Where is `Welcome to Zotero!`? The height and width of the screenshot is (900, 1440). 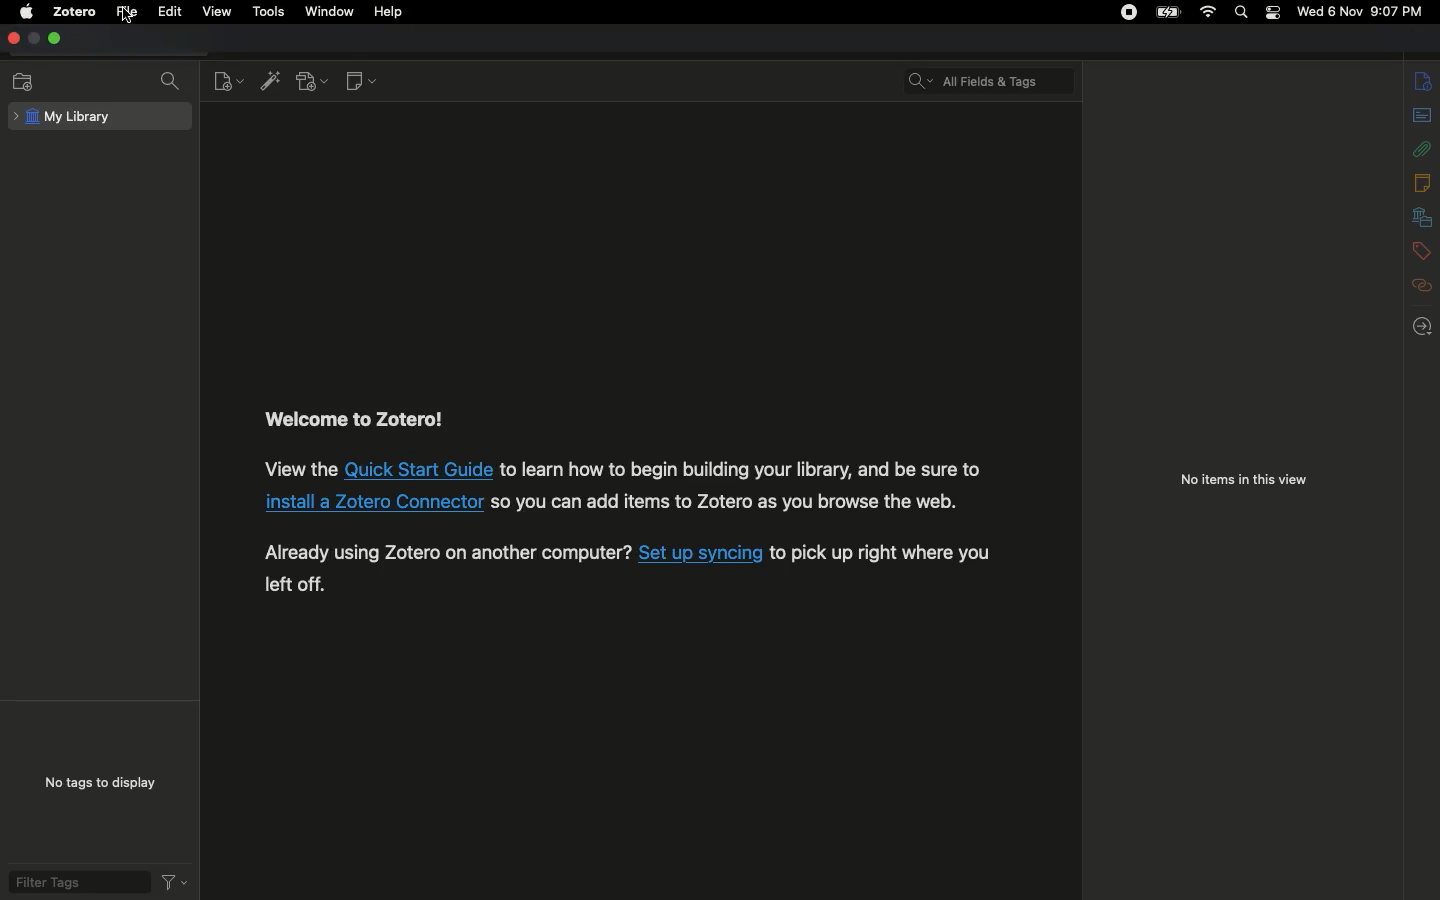
Welcome to Zotero! is located at coordinates (356, 420).